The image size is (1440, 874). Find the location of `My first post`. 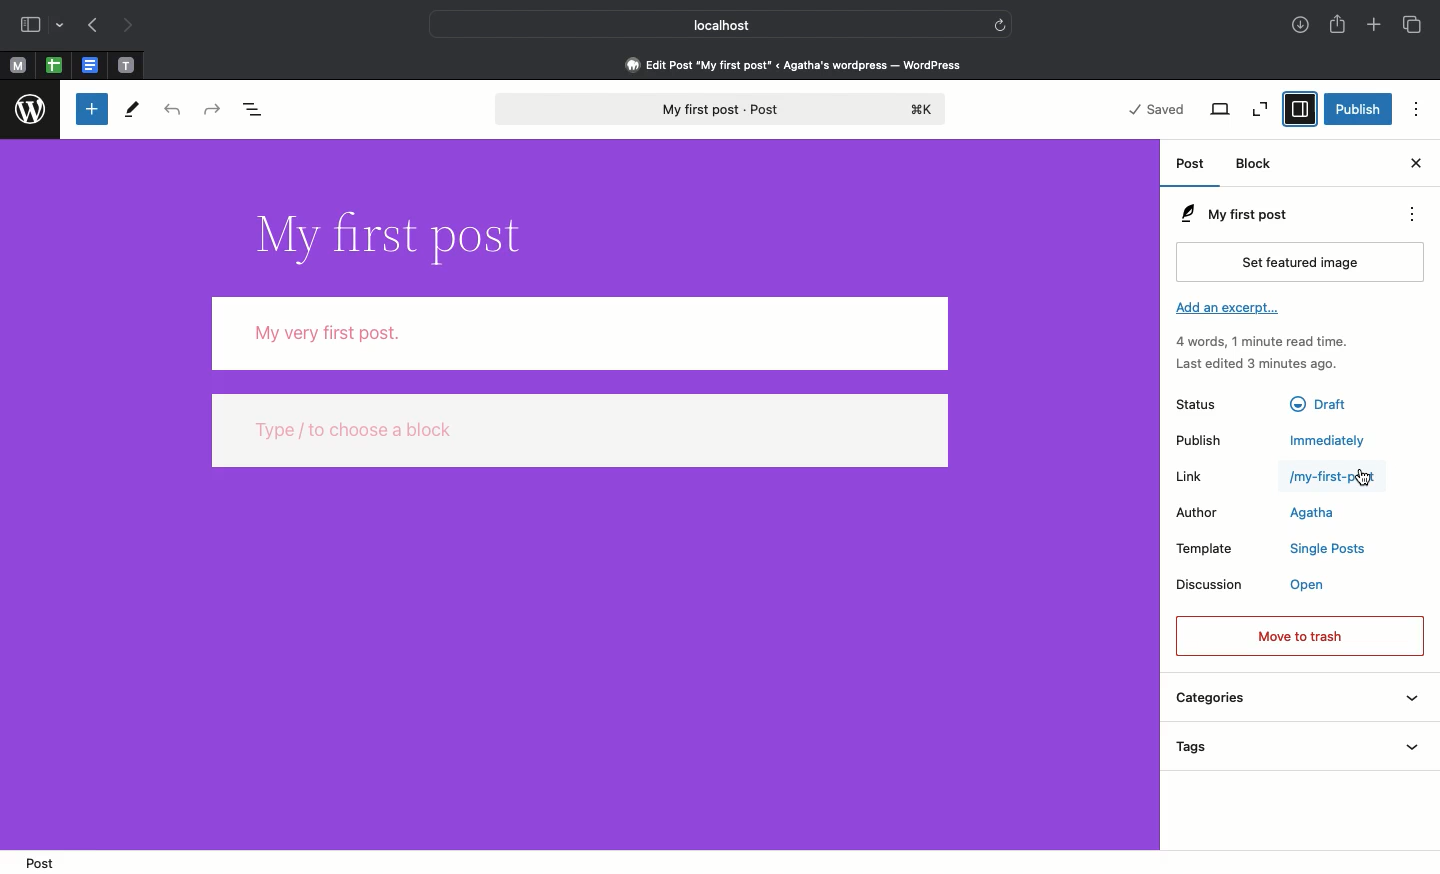

My first post is located at coordinates (724, 110).